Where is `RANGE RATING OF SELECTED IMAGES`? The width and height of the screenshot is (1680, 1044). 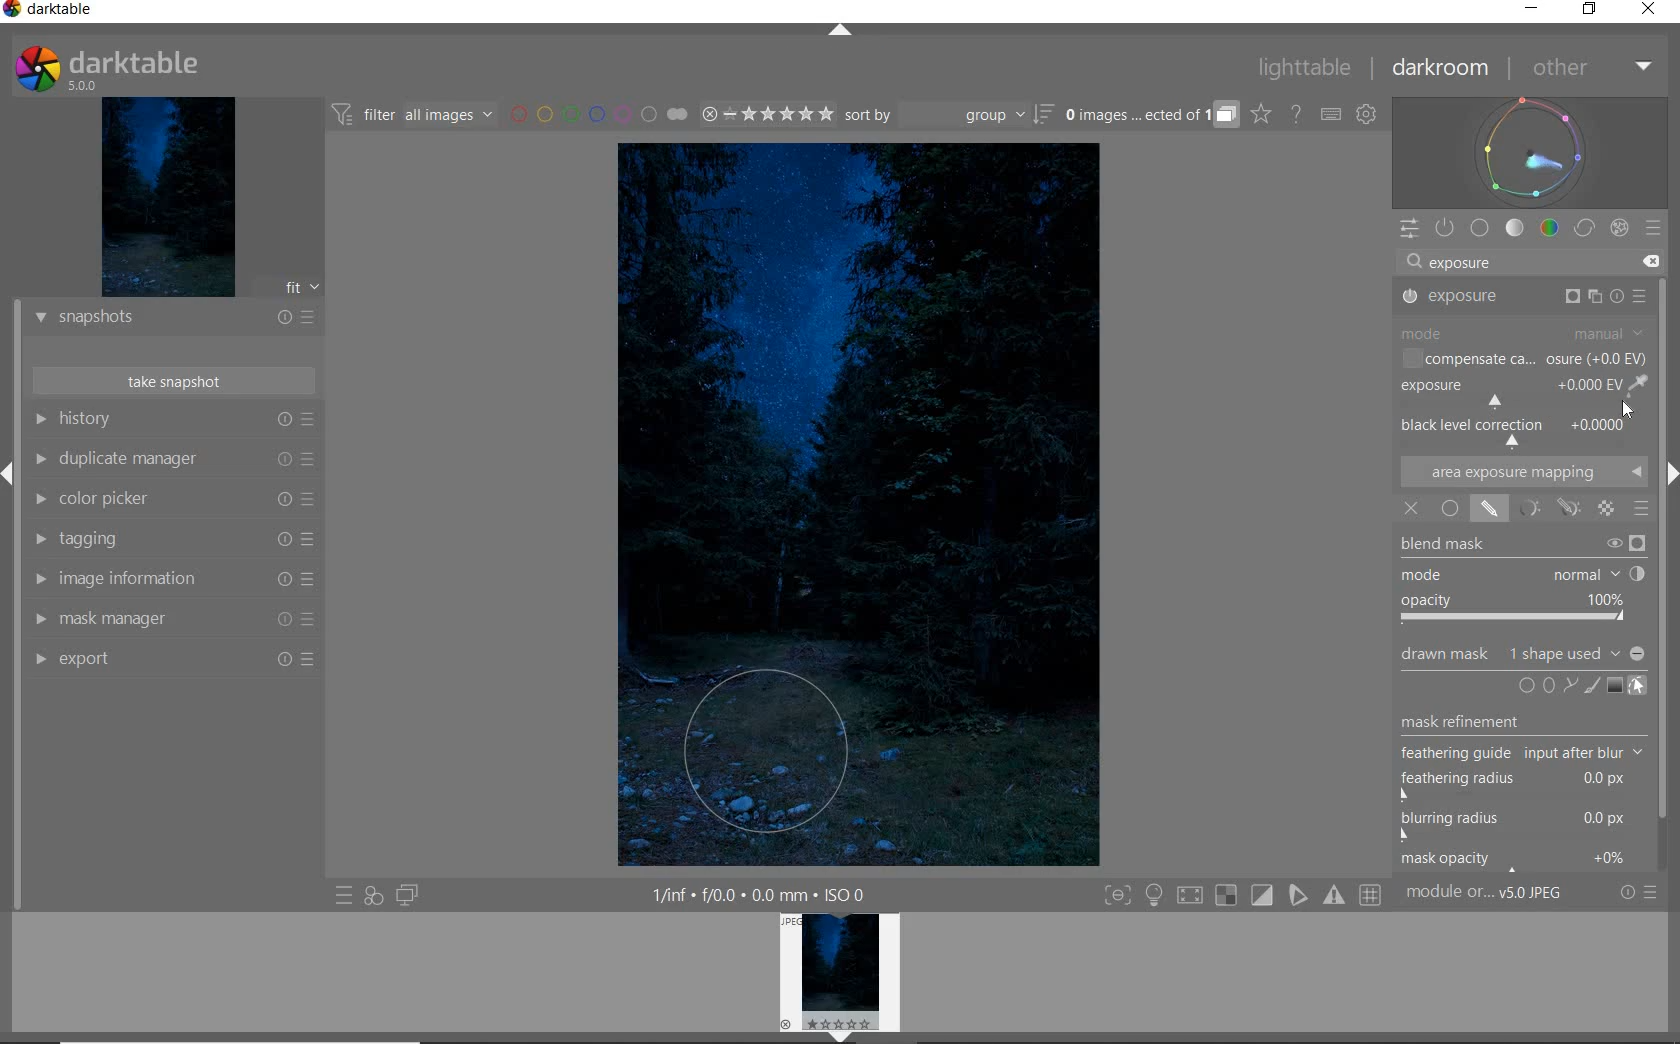
RANGE RATING OF SELECTED IMAGES is located at coordinates (767, 114).